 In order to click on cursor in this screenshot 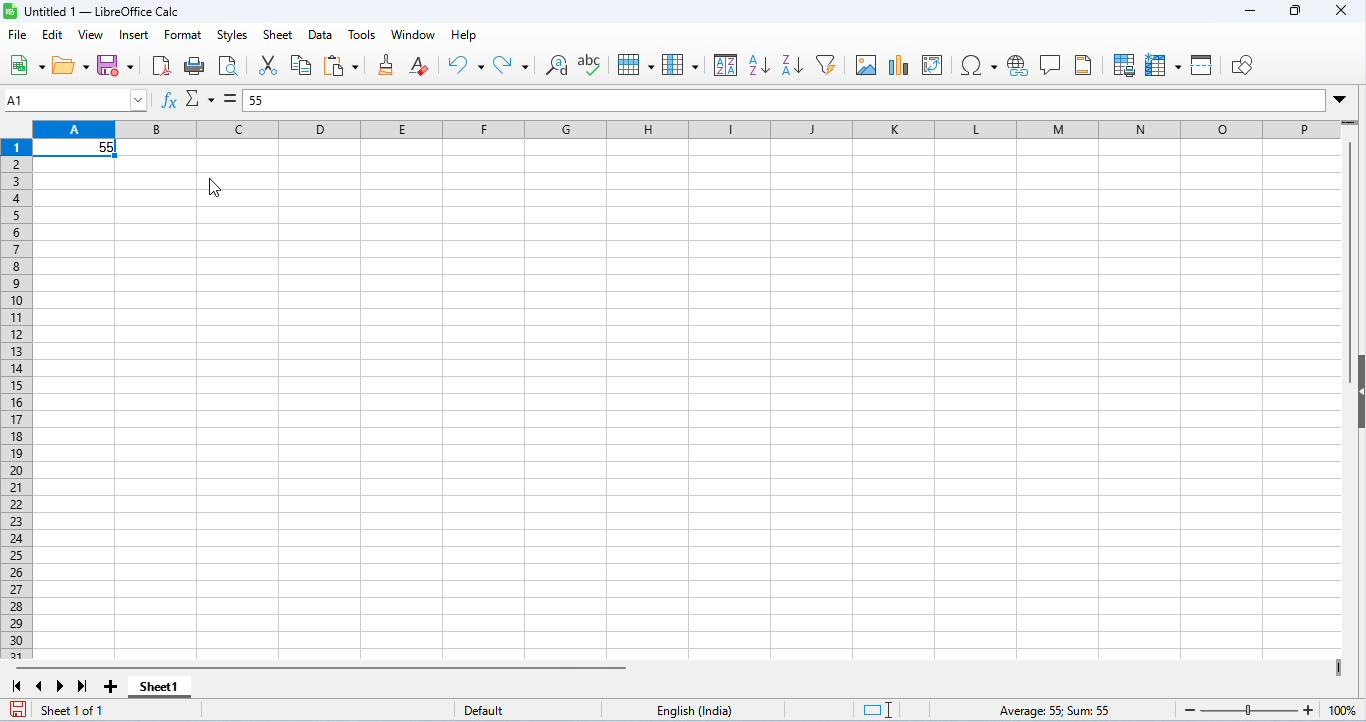, I will do `click(216, 189)`.